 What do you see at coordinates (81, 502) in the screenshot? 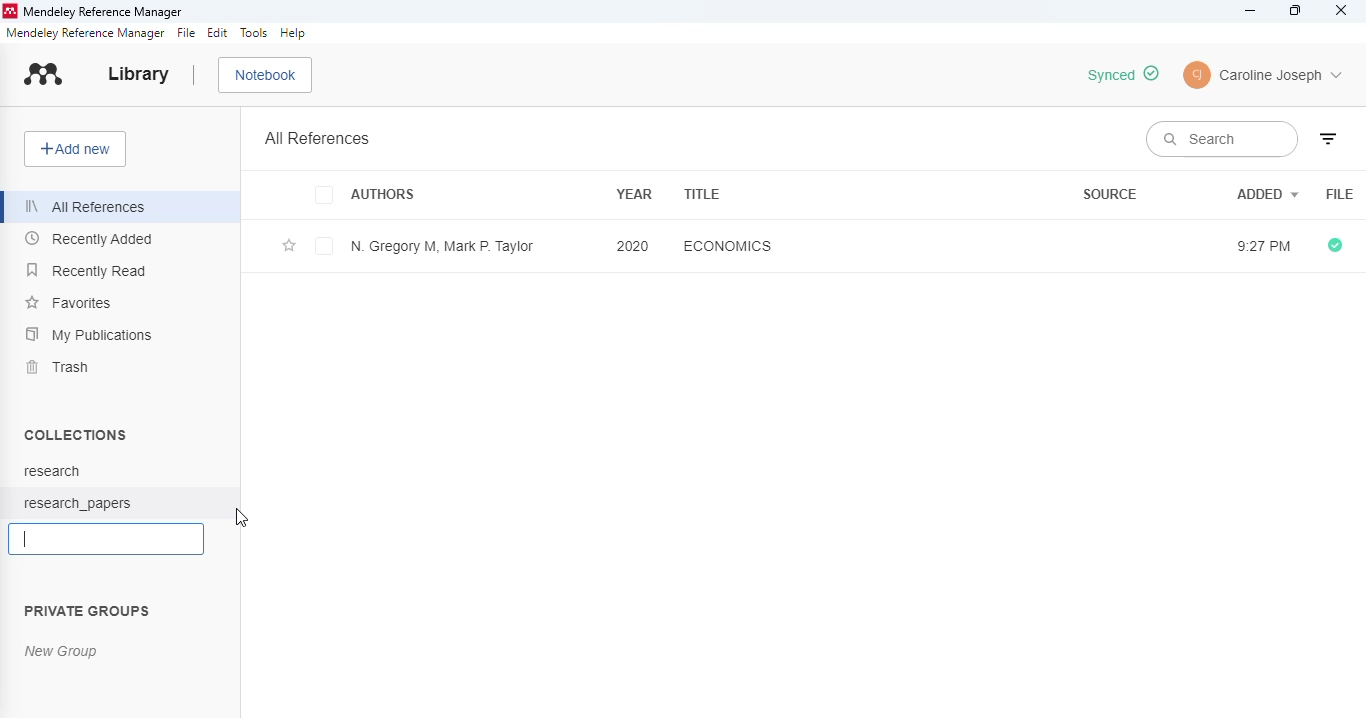
I see `research_papers` at bounding box center [81, 502].